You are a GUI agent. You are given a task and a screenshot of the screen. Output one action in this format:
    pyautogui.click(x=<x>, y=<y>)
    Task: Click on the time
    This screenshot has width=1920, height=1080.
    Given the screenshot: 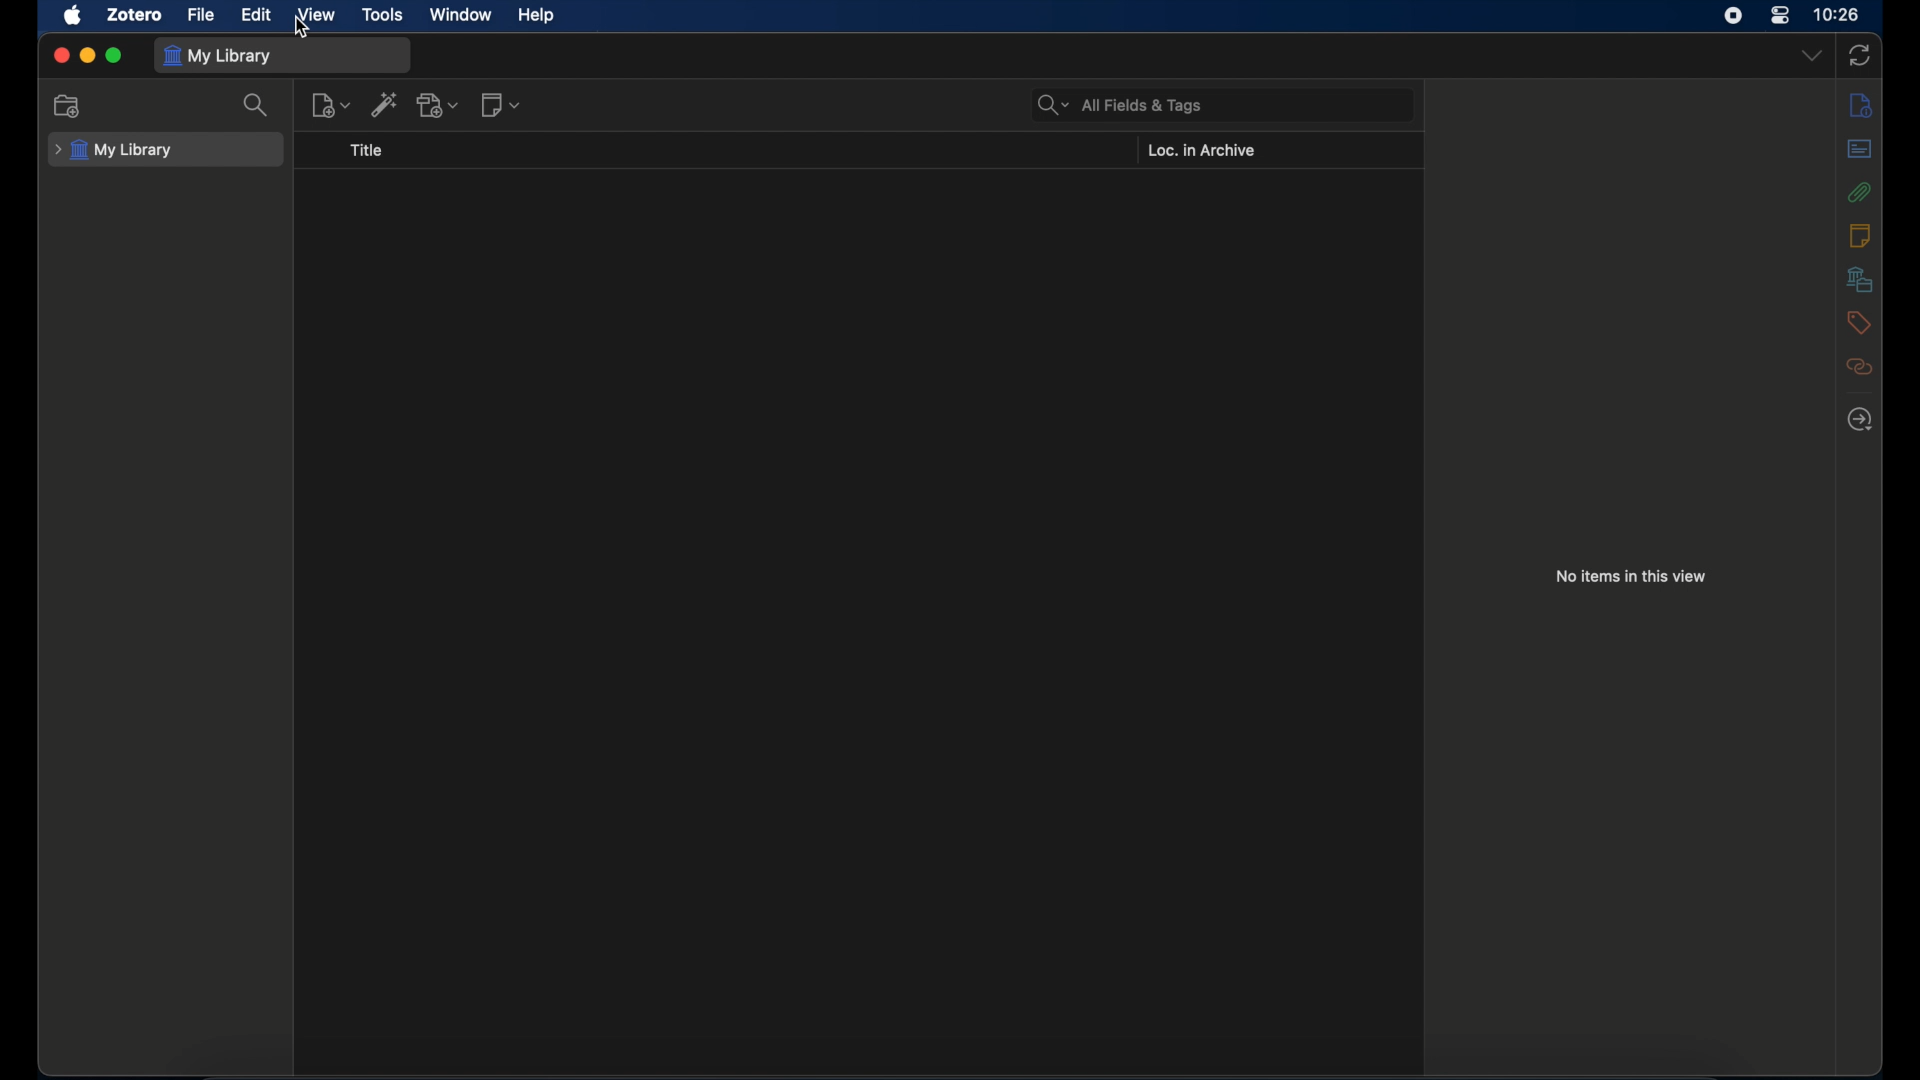 What is the action you would take?
    pyautogui.click(x=1838, y=13)
    